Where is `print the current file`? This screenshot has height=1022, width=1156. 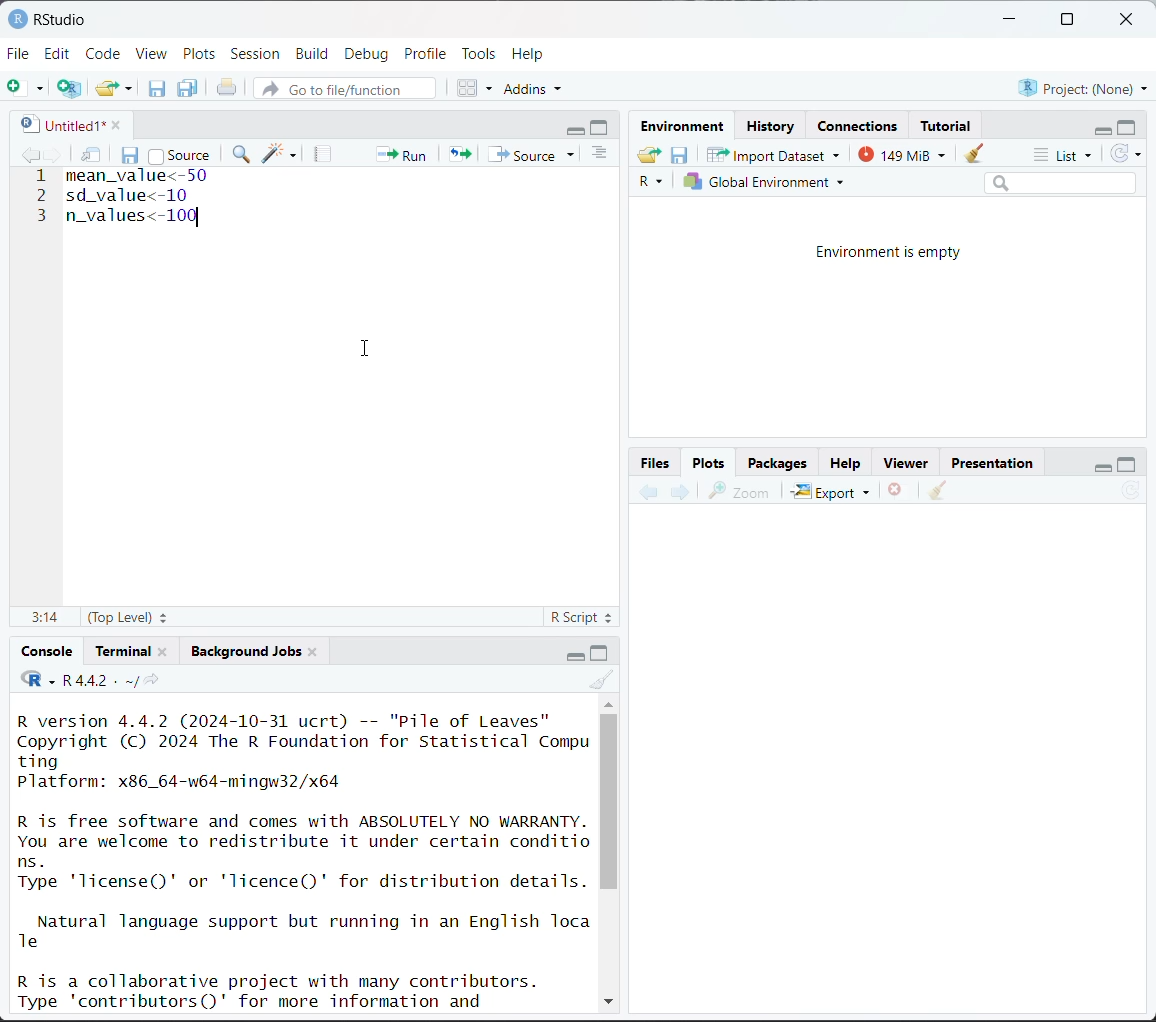 print the current file is located at coordinates (228, 88).